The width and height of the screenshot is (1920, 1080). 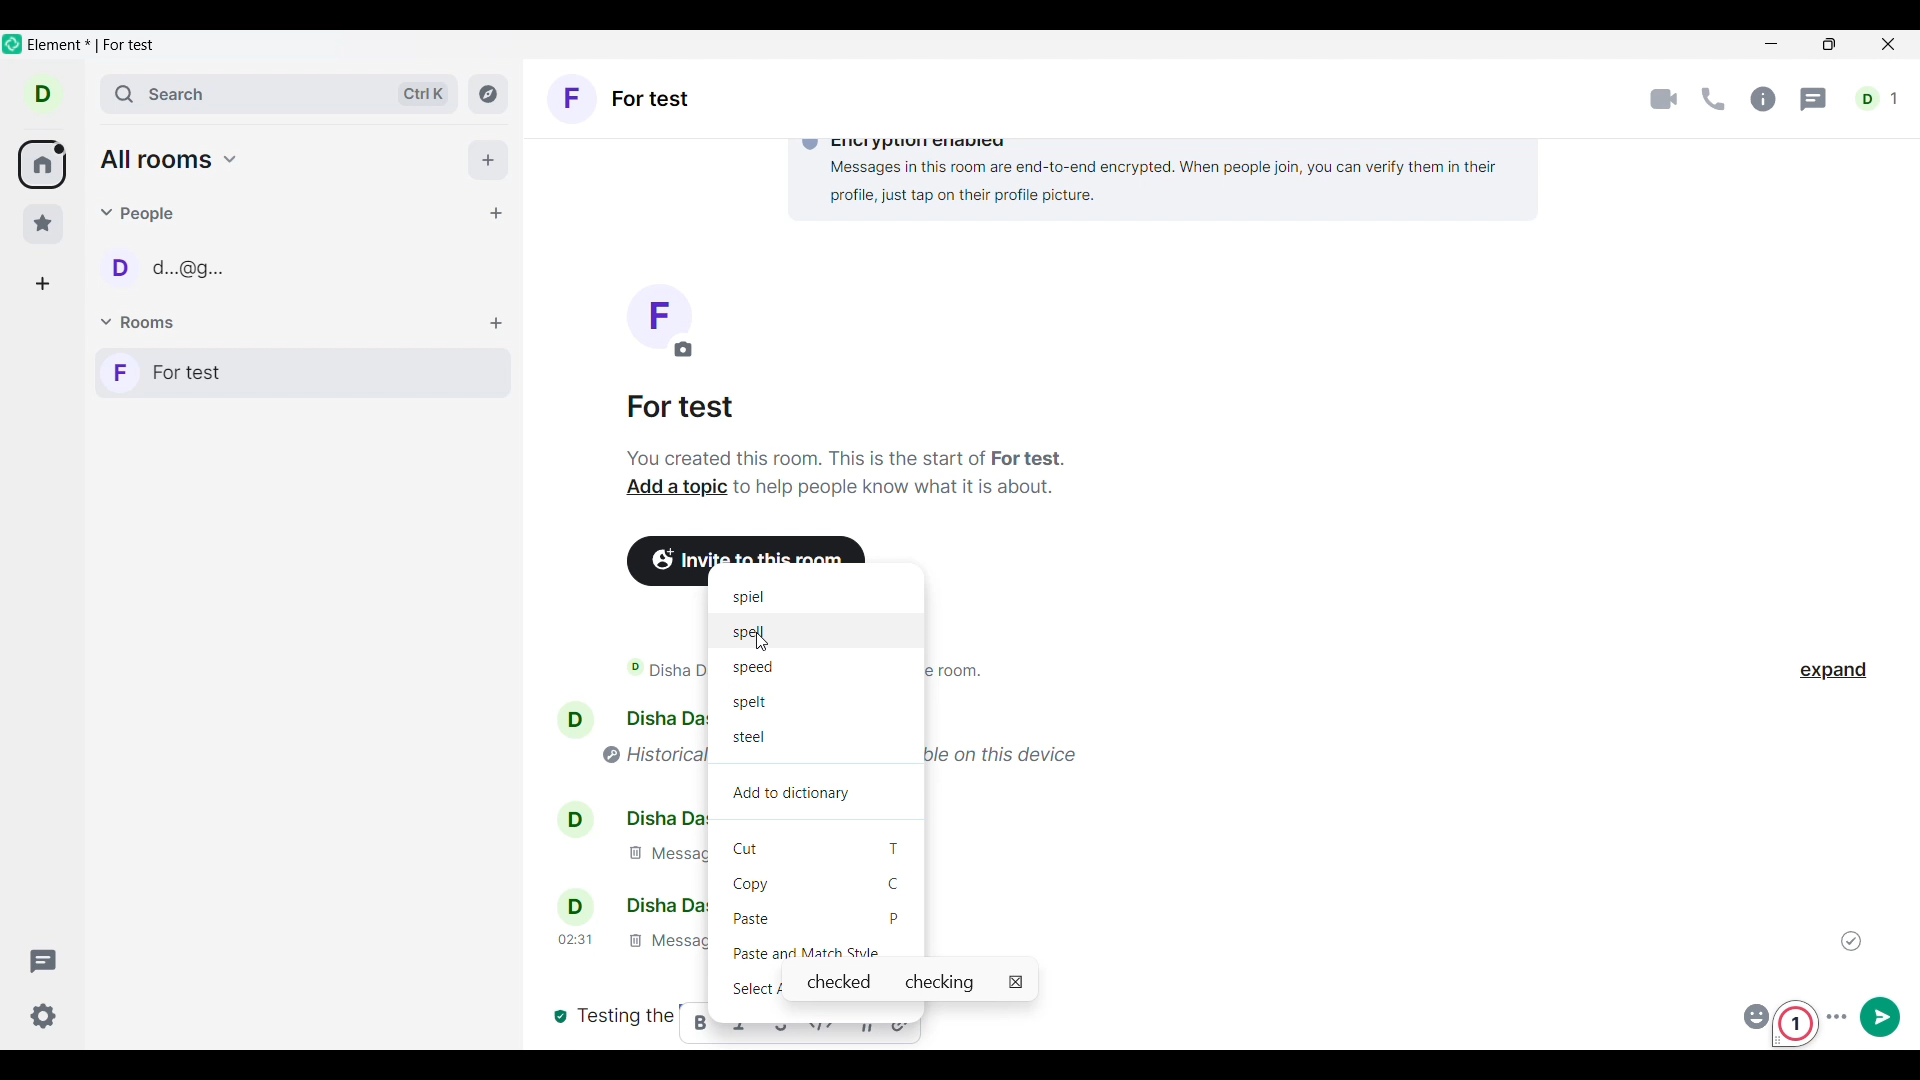 I want to click on Start chat, so click(x=495, y=213).